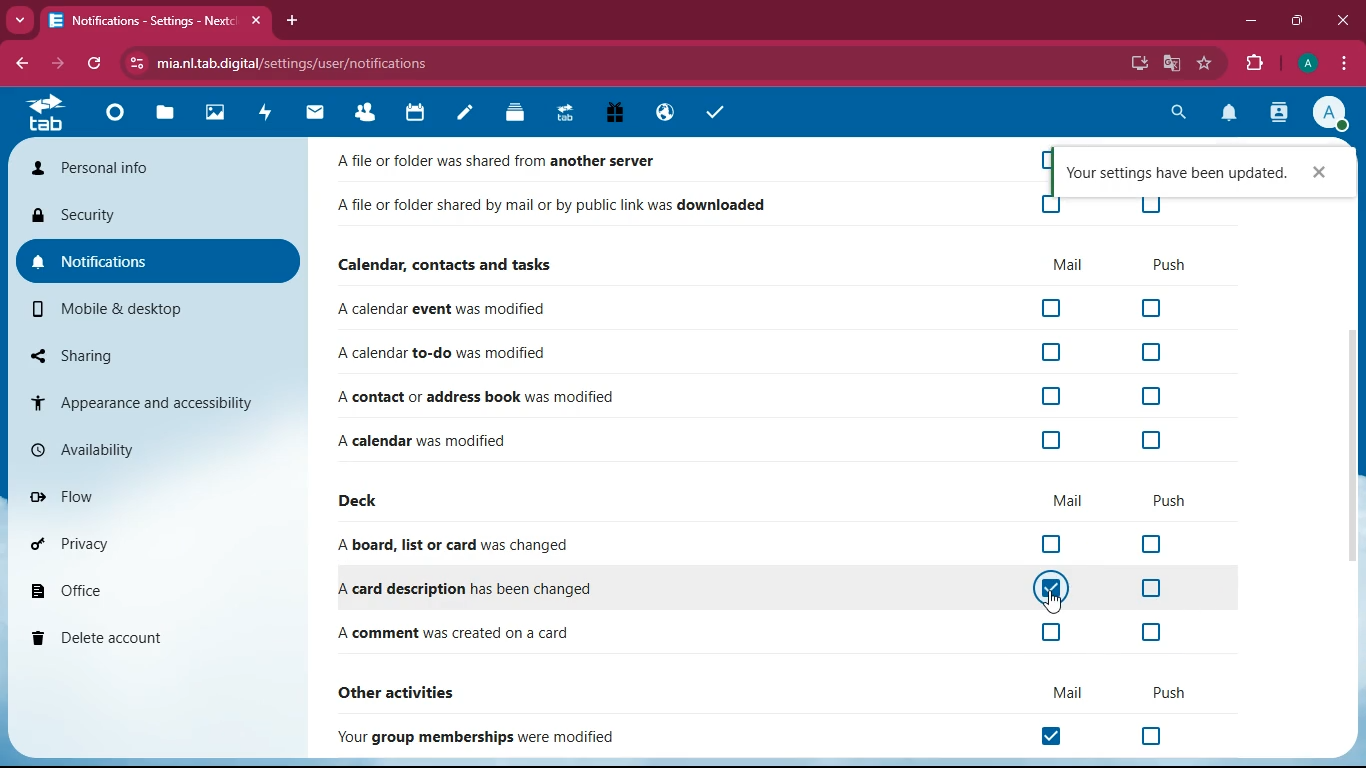 The image size is (1366, 768). I want to click on notifications, so click(1229, 114).